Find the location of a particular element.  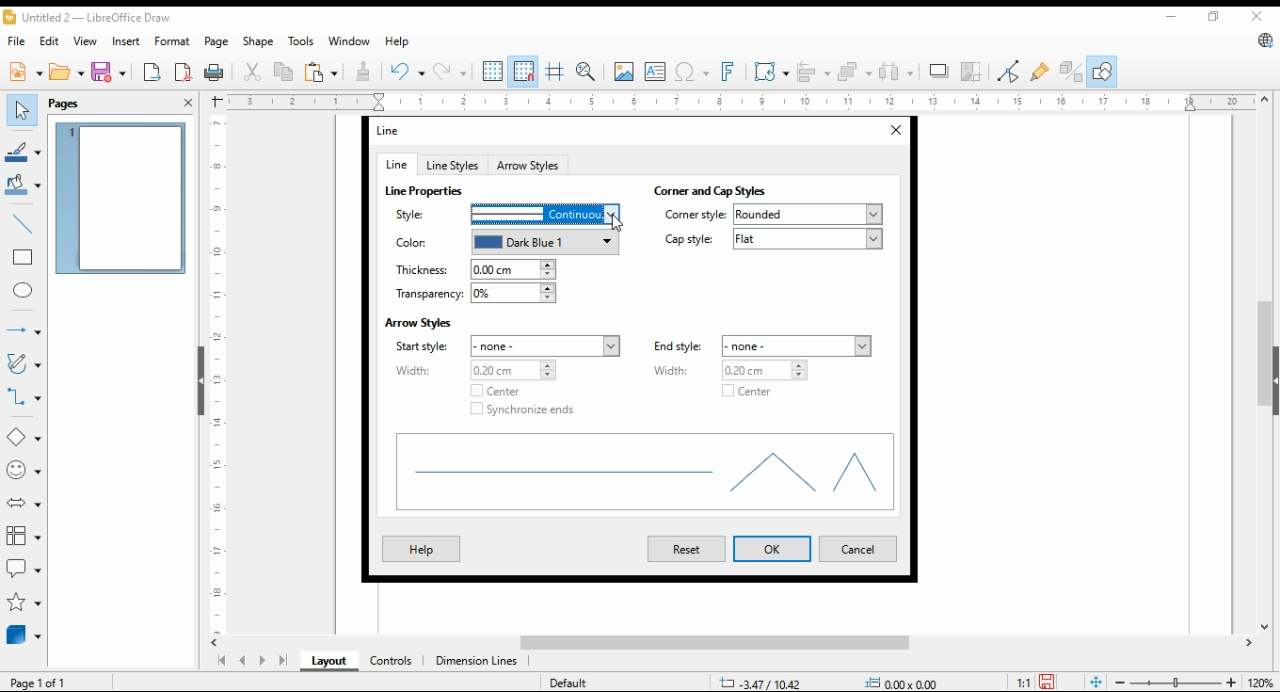

redo is located at coordinates (449, 71).